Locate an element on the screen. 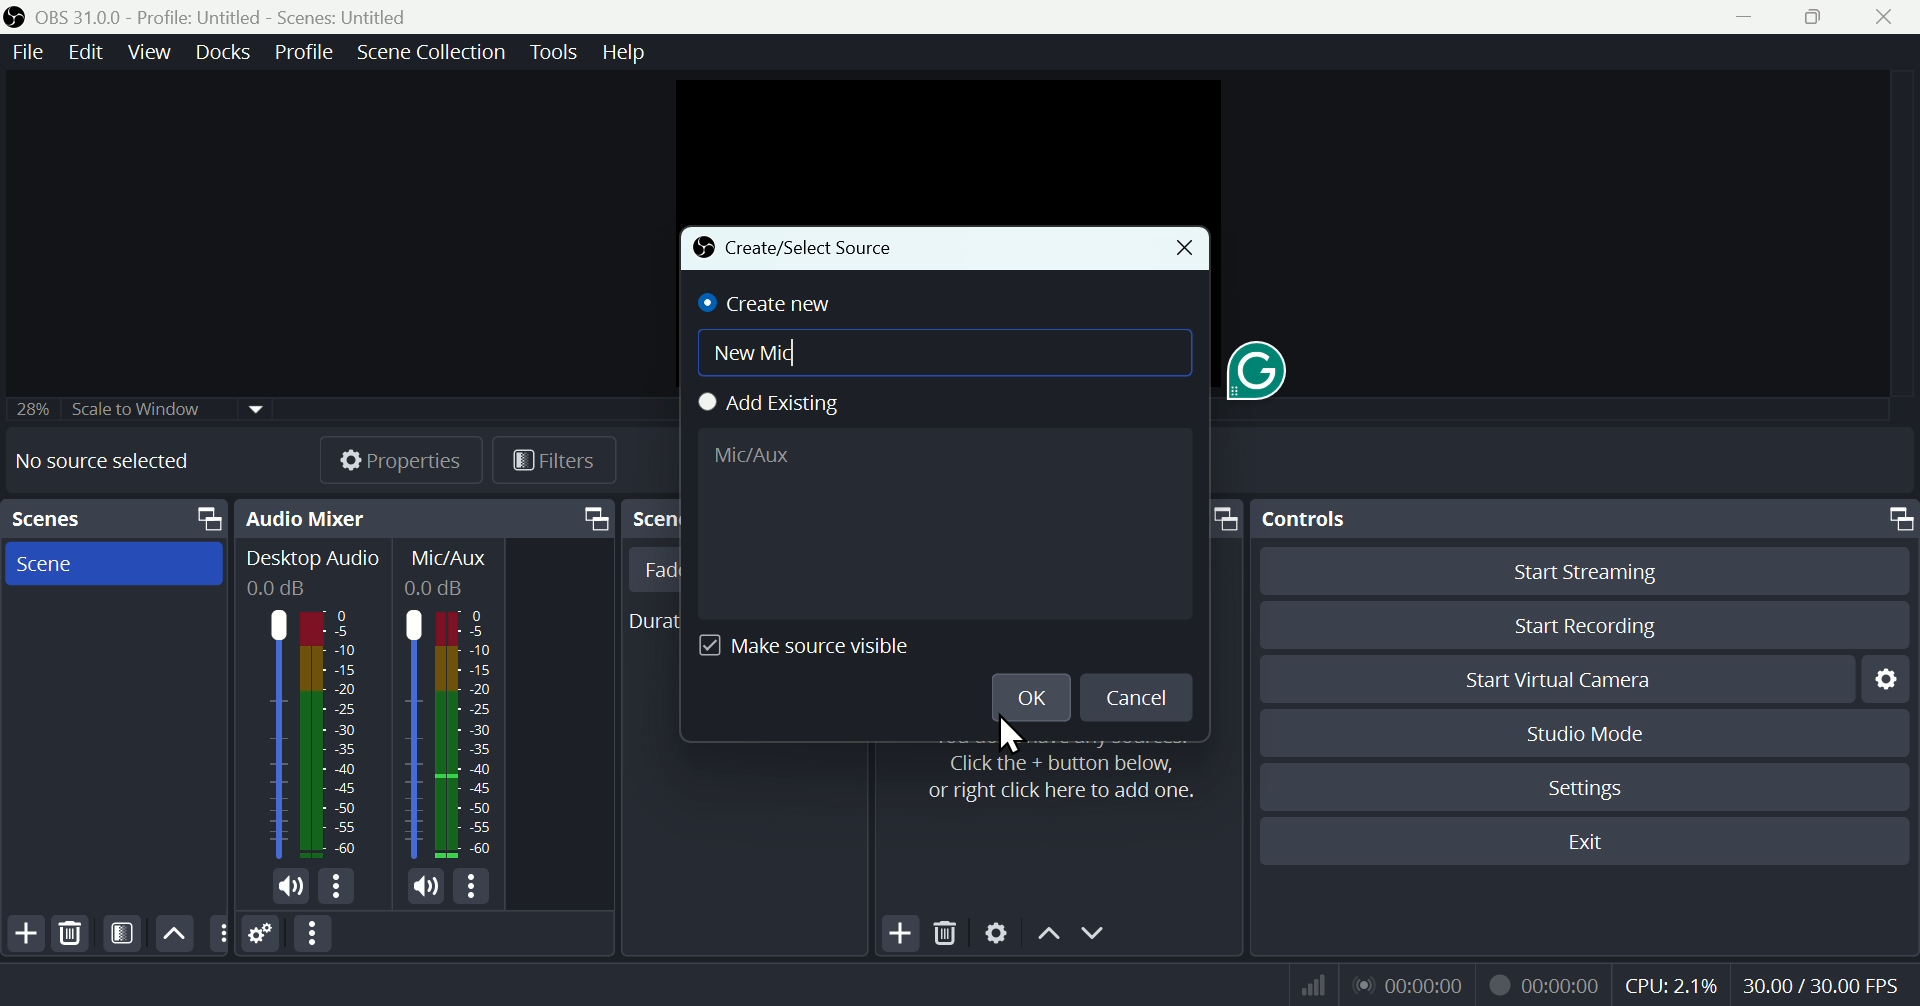 Image resolution: width=1920 pixels, height=1006 pixels. Grammarly is located at coordinates (1260, 366).